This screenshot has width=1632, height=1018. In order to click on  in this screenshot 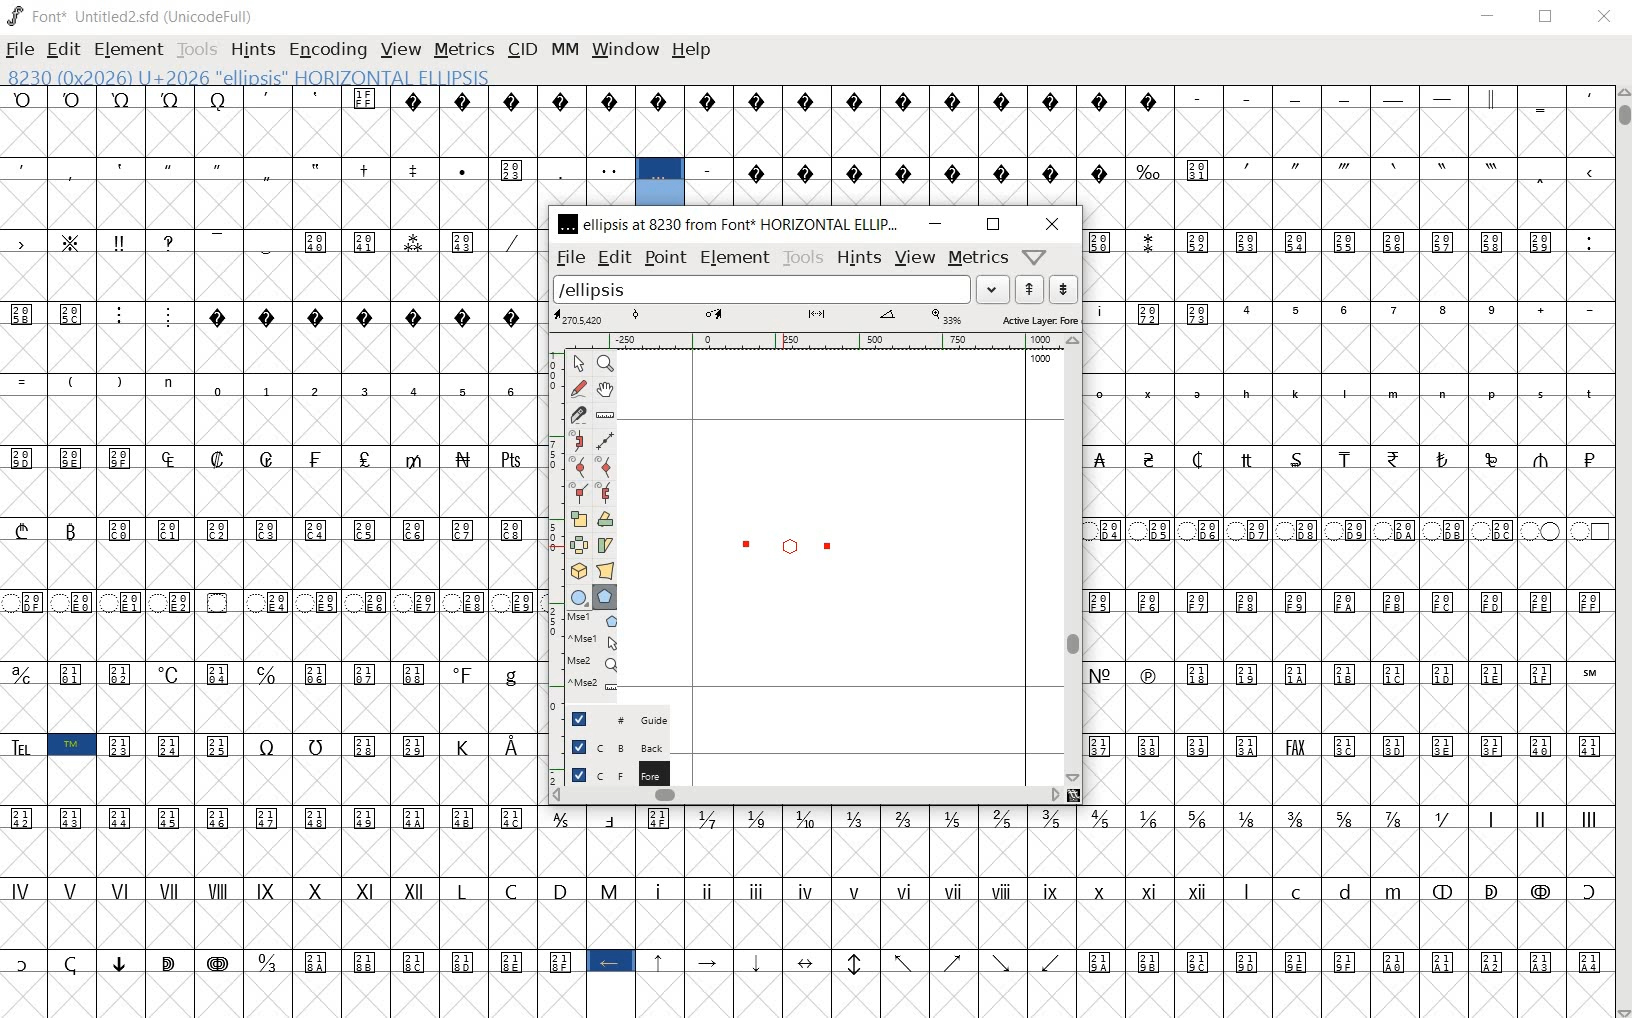, I will do `click(913, 257)`.